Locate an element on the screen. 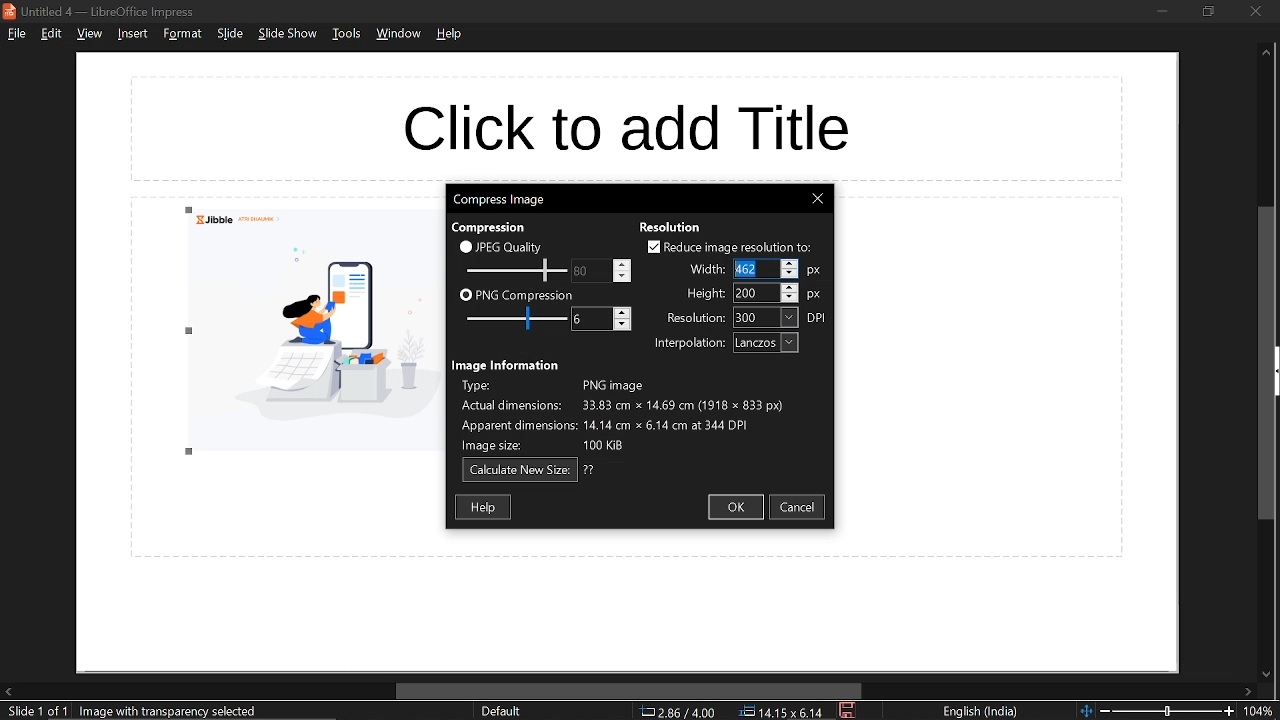  image information is located at coordinates (508, 365).